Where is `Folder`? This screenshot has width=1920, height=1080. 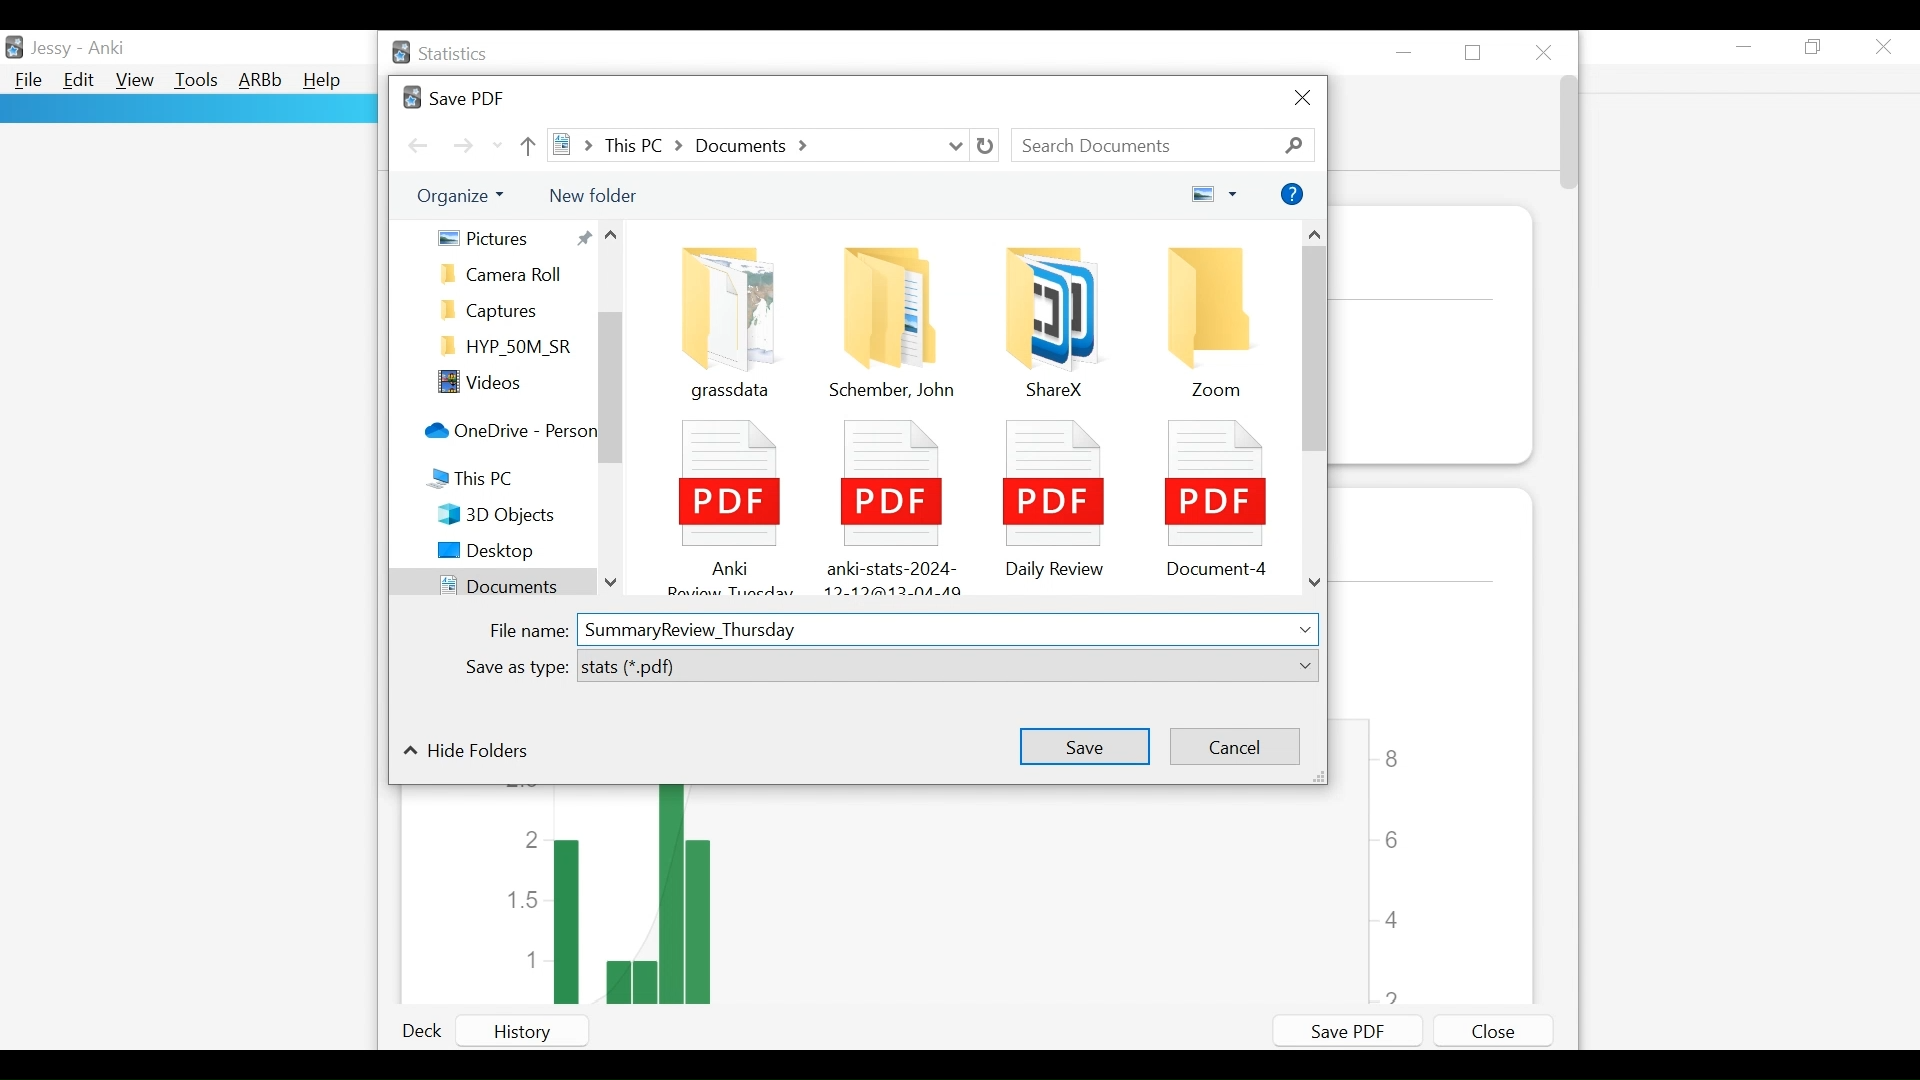
Folder is located at coordinates (1216, 321).